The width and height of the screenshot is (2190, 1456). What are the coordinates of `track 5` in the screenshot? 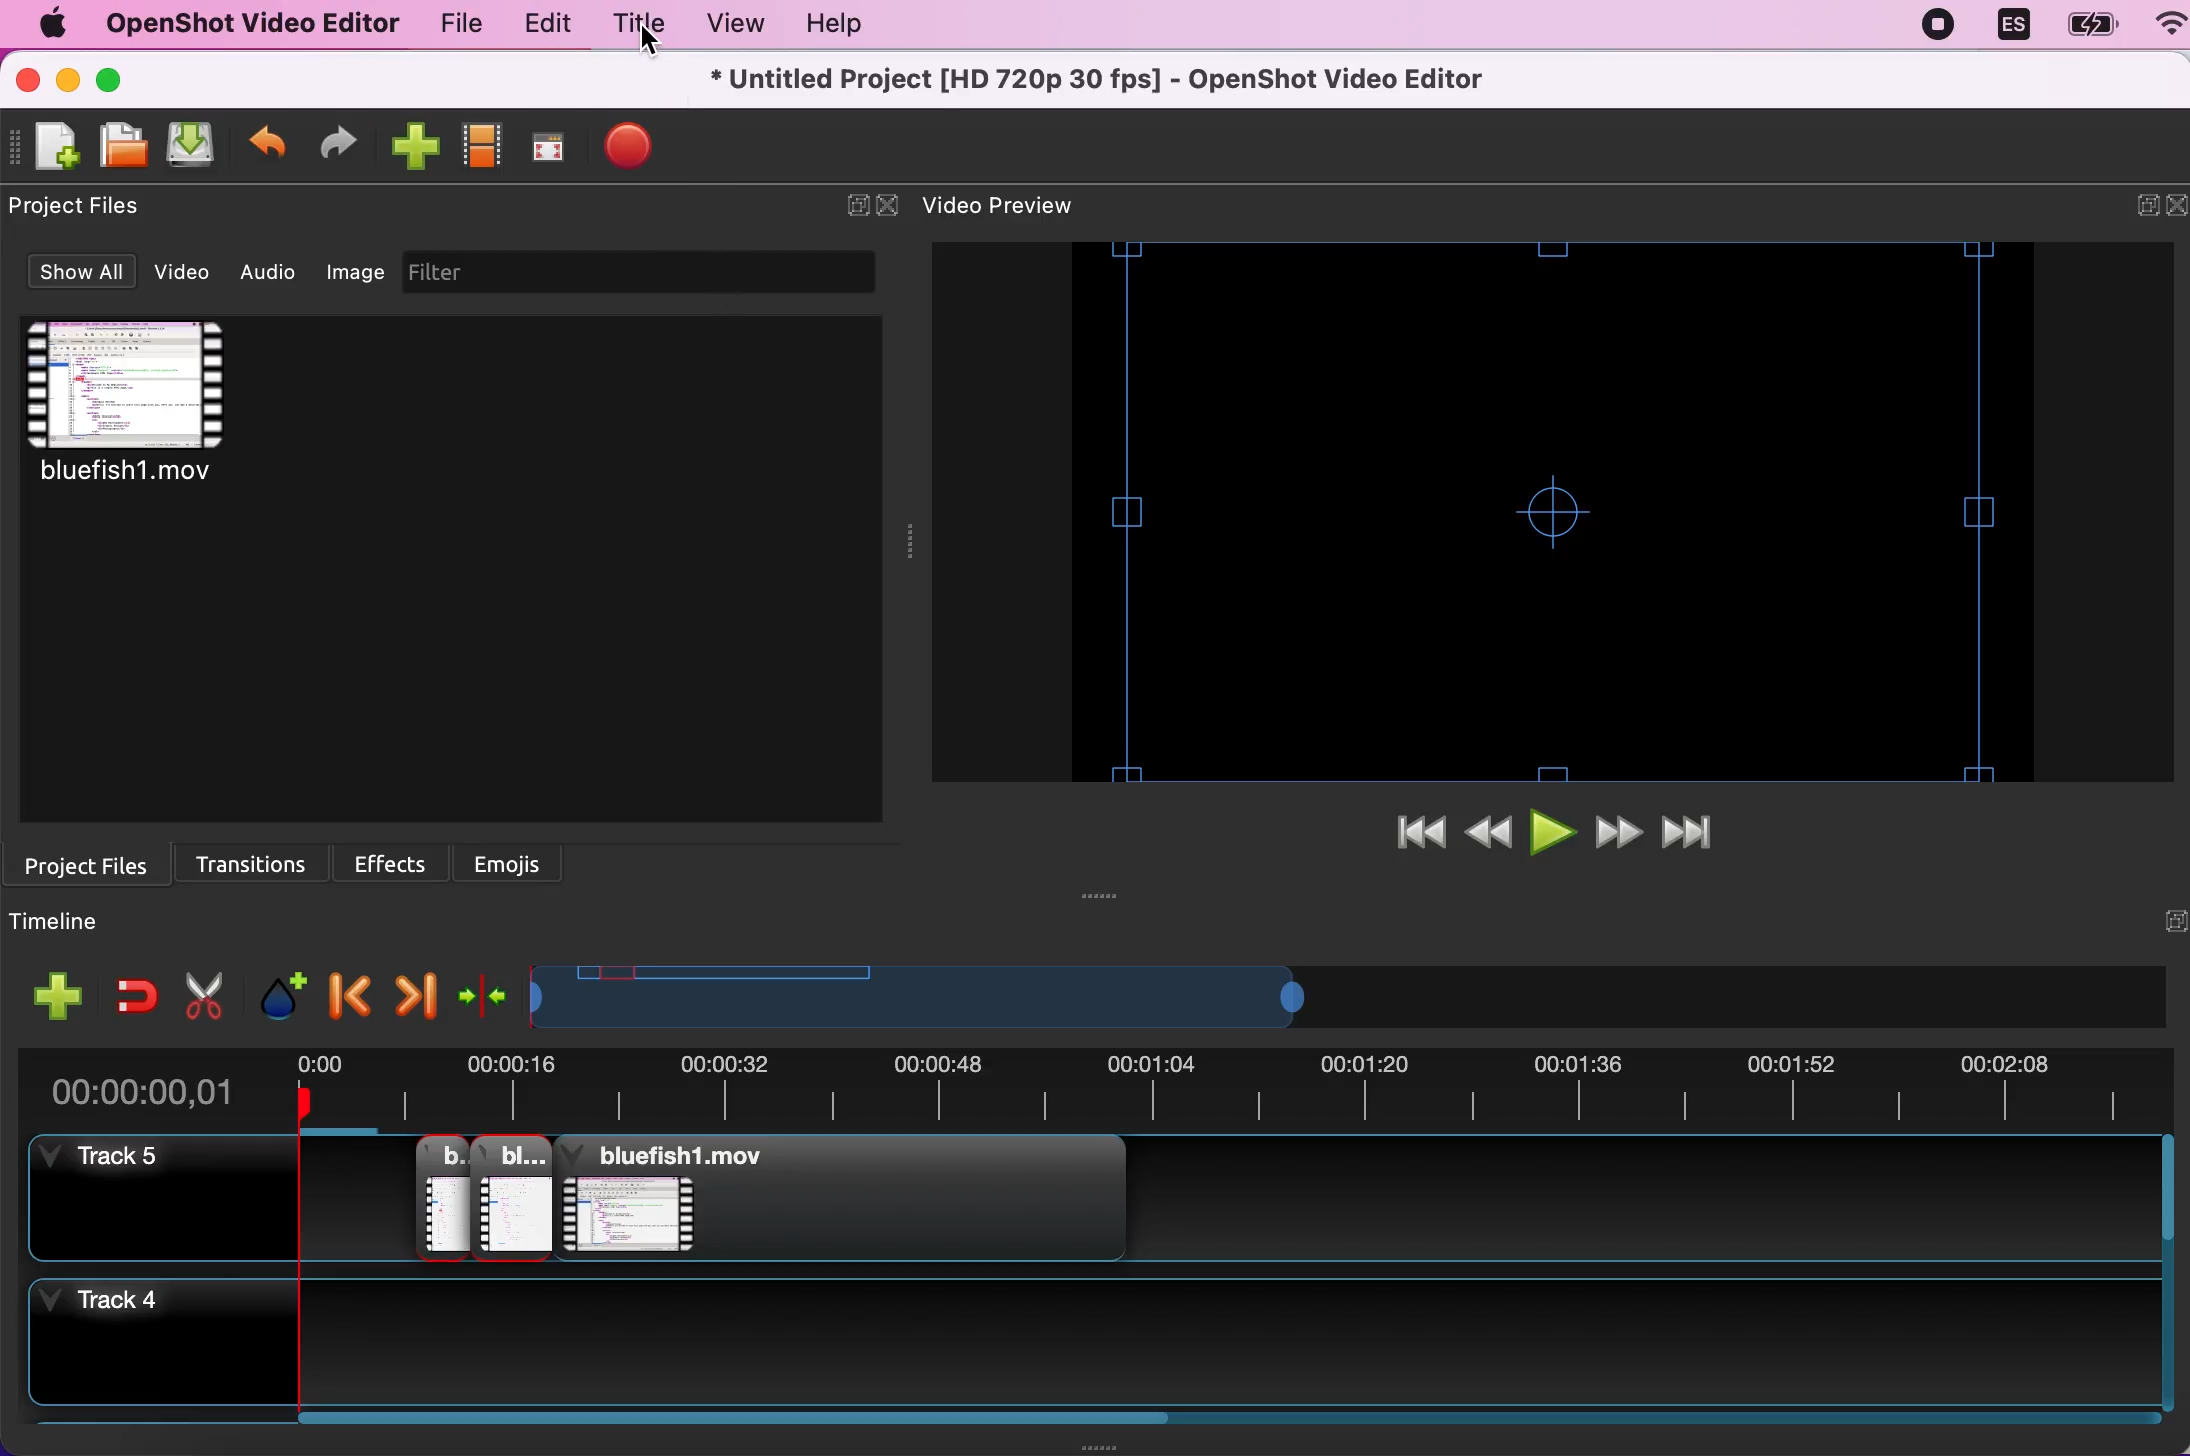 It's located at (151, 1196).